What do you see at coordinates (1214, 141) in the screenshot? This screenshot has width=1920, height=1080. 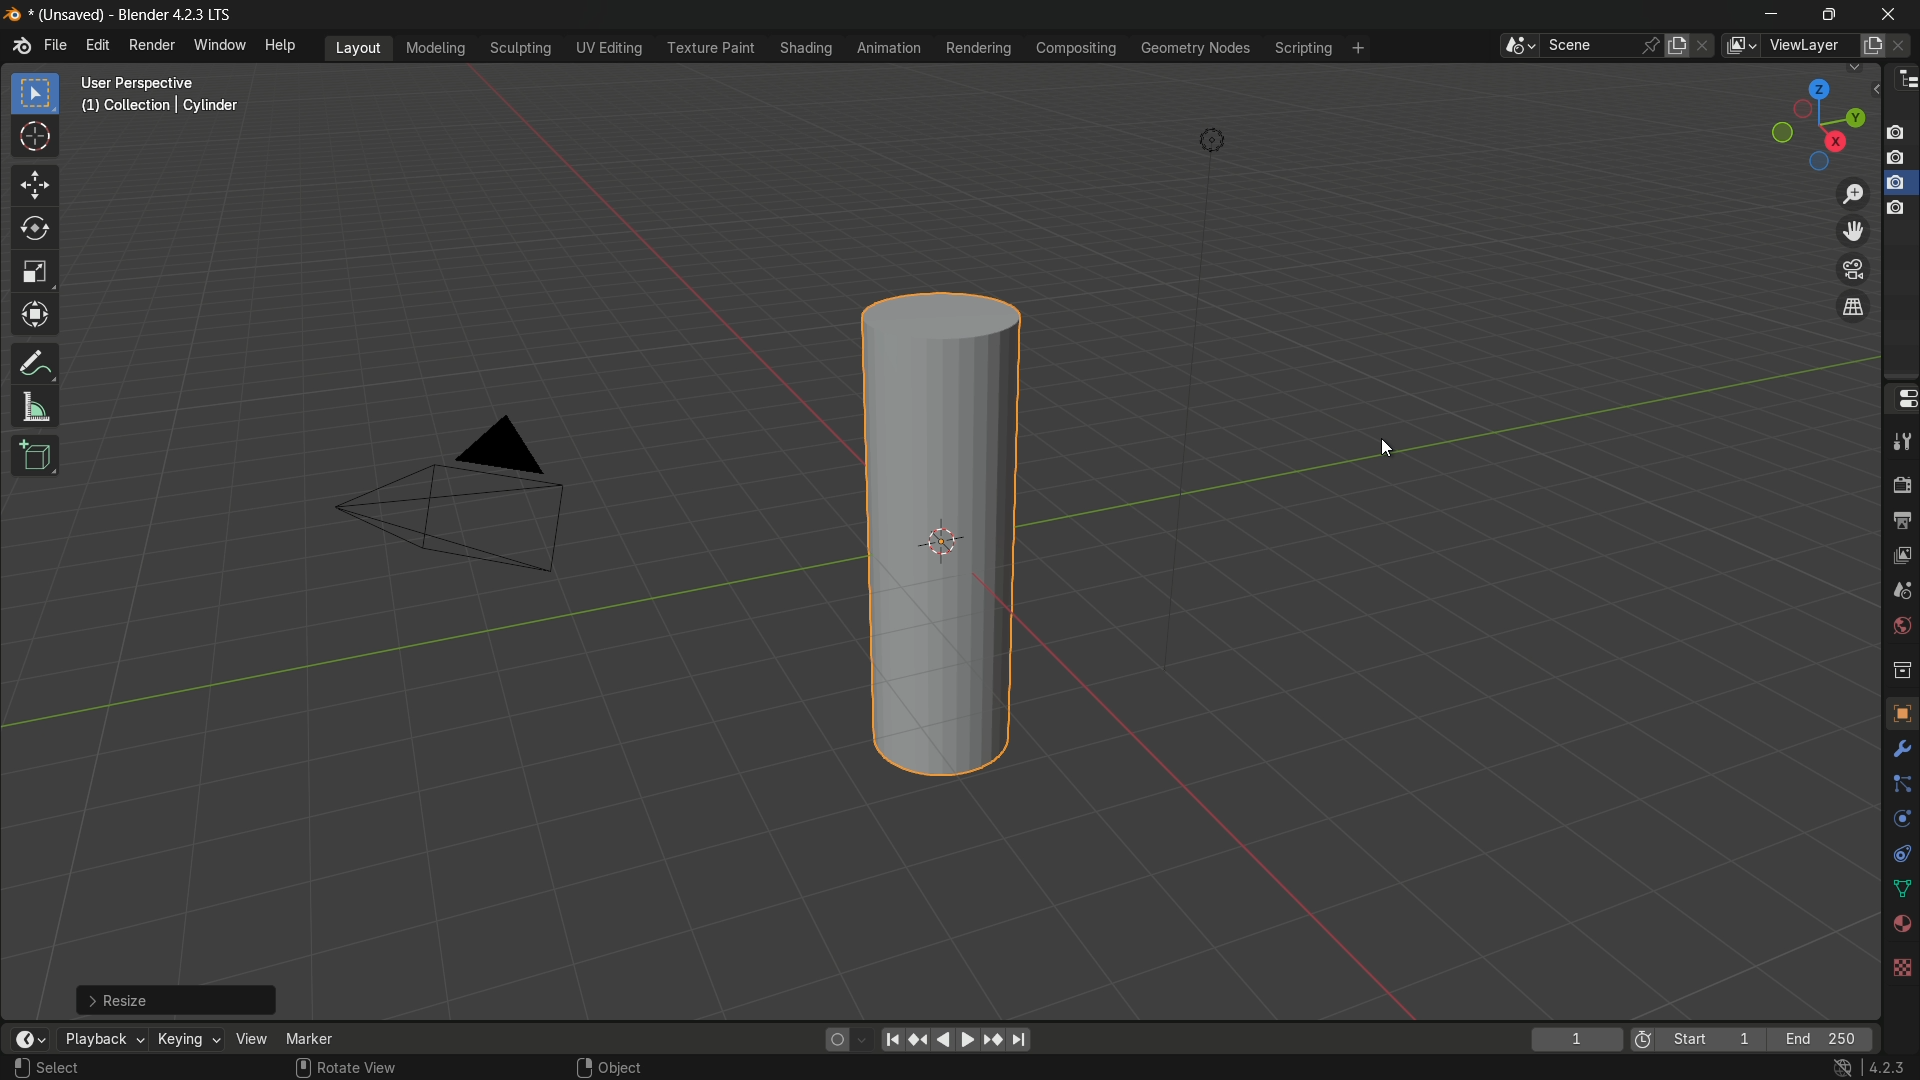 I see `light` at bounding box center [1214, 141].